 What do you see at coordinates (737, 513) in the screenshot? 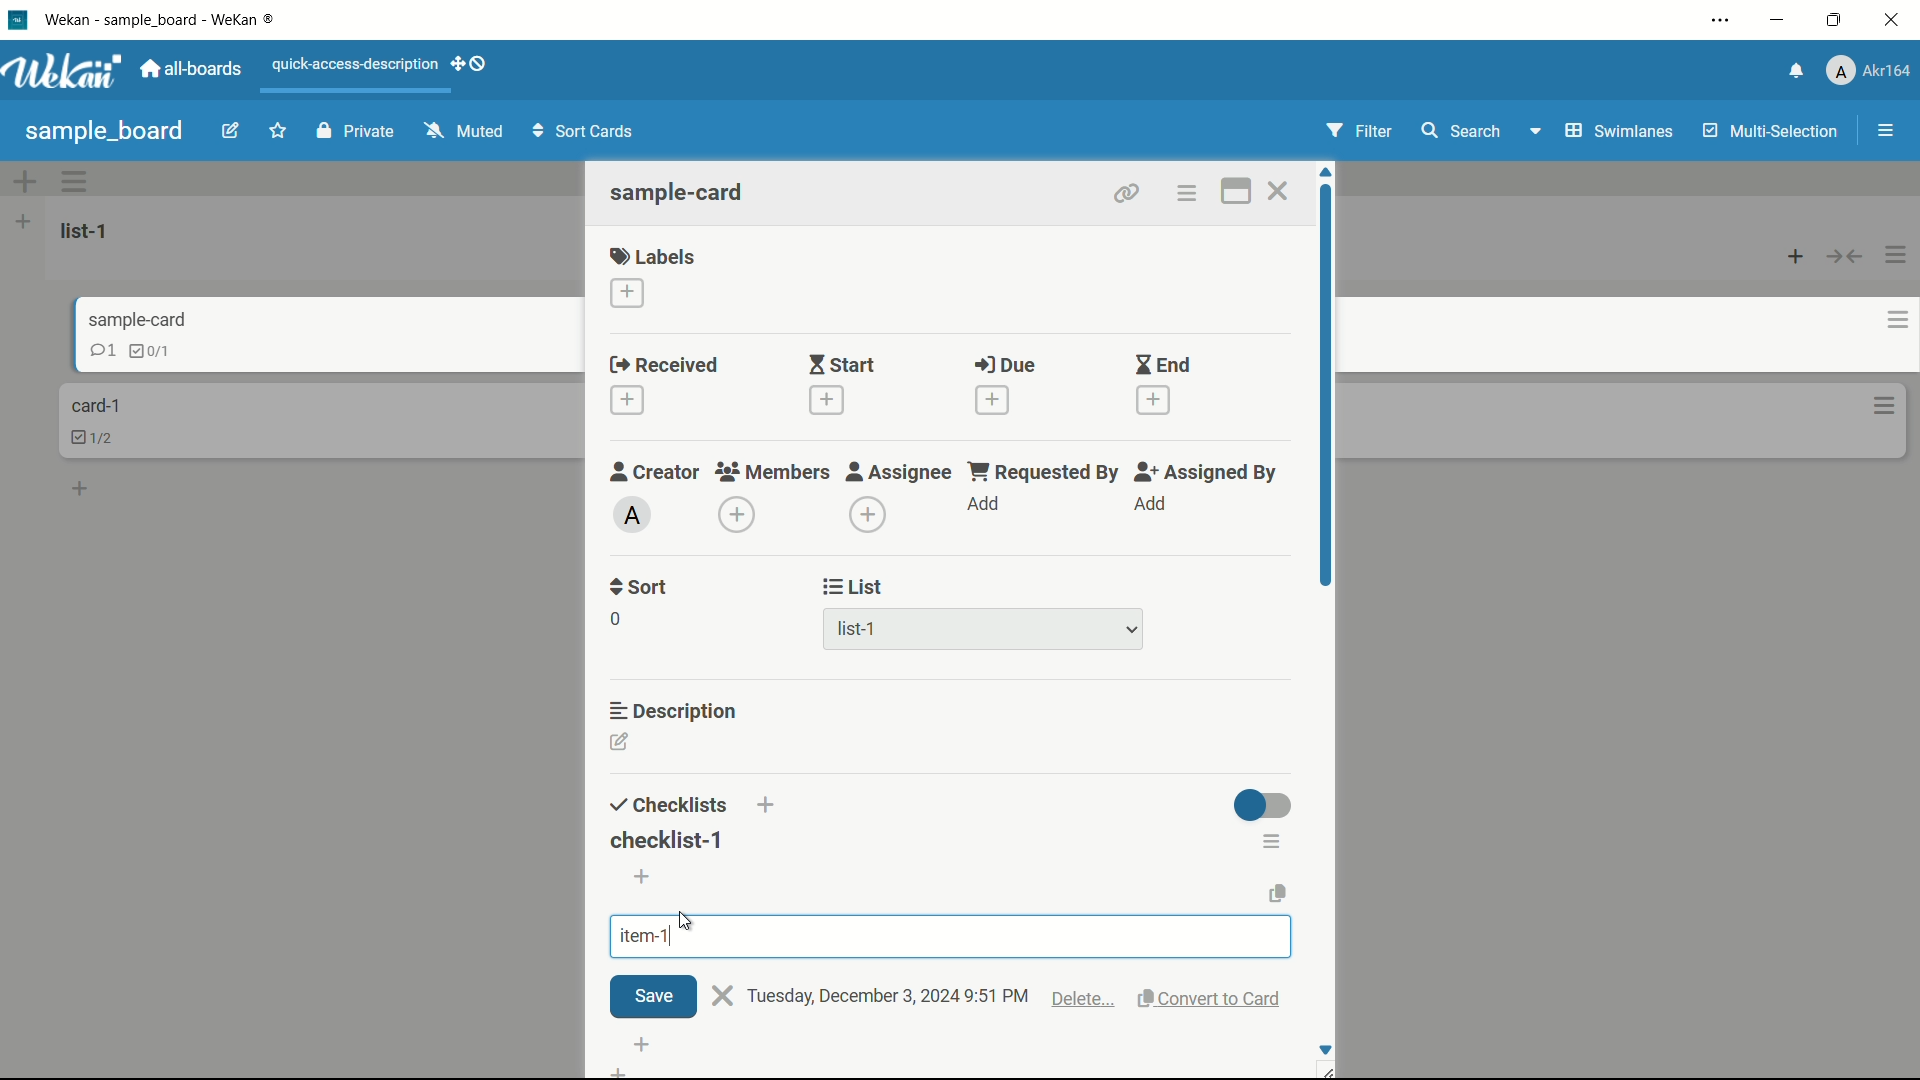
I see `add members` at bounding box center [737, 513].